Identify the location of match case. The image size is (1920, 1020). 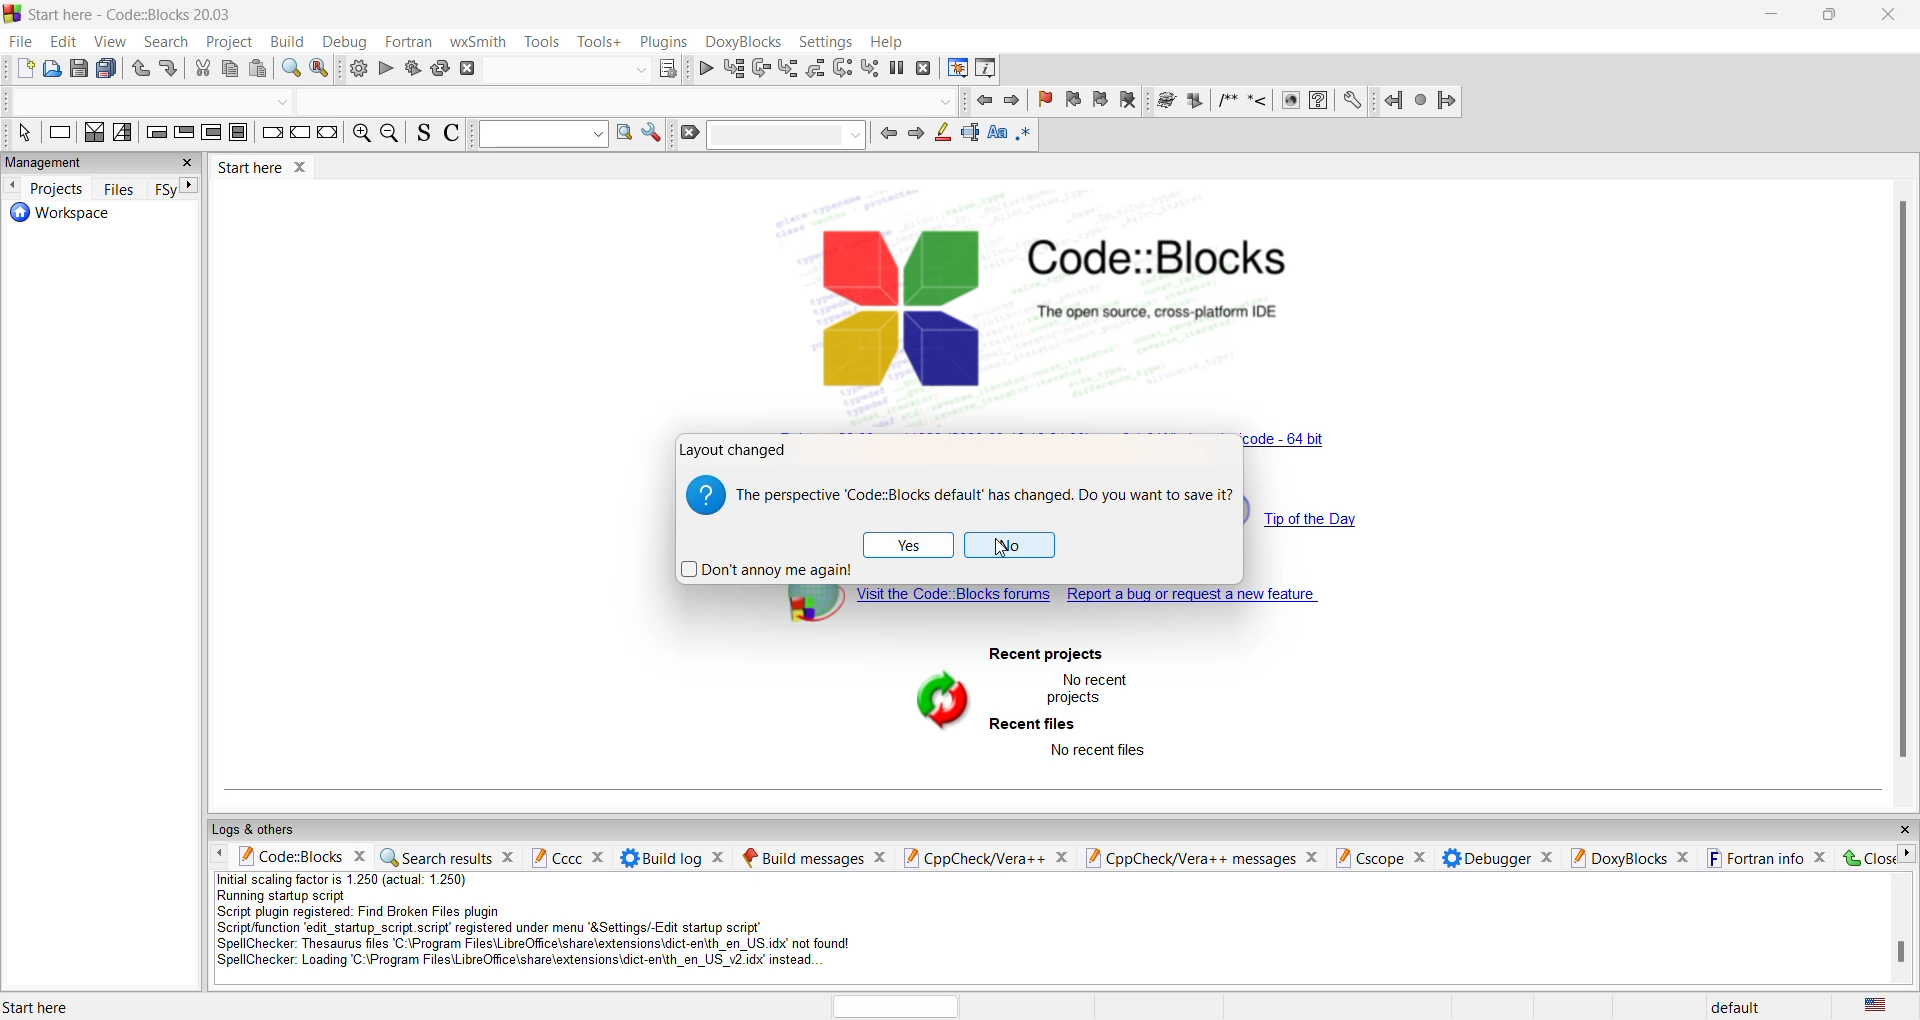
(995, 136).